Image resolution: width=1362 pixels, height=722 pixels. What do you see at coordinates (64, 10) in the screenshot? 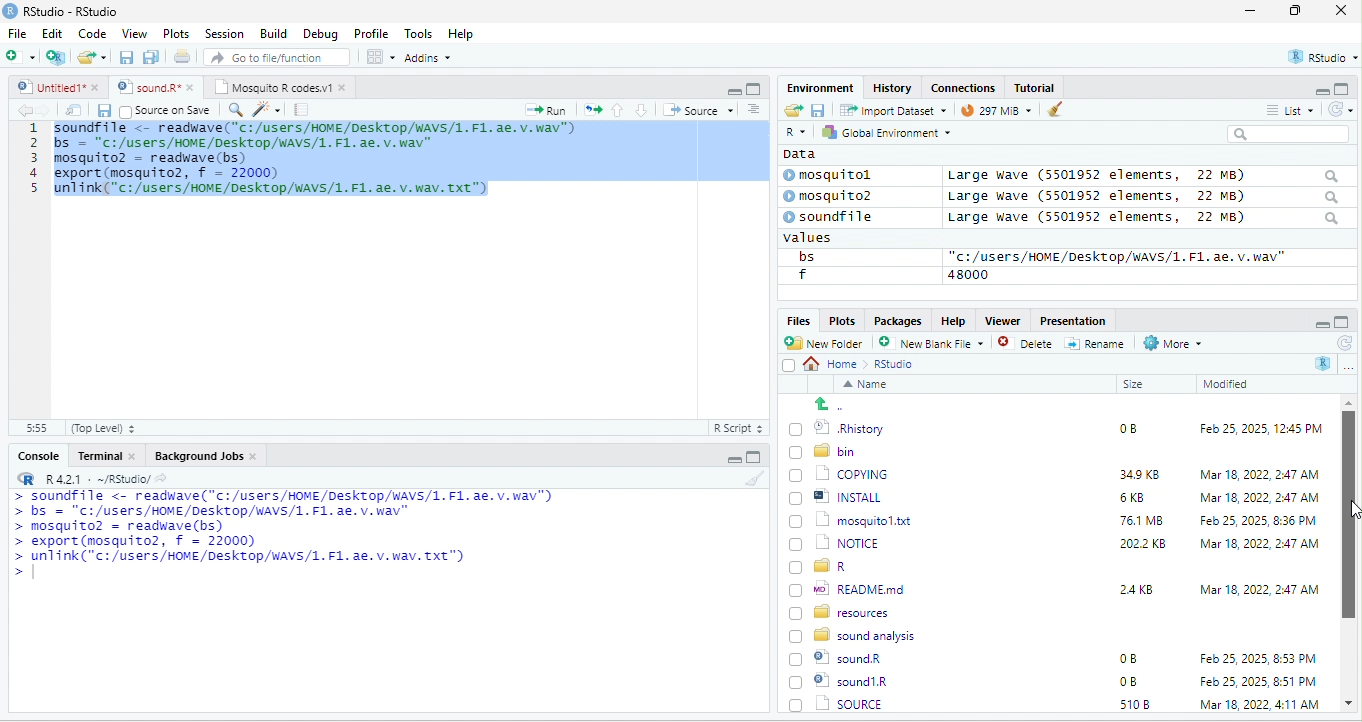
I see `RStudio` at bounding box center [64, 10].